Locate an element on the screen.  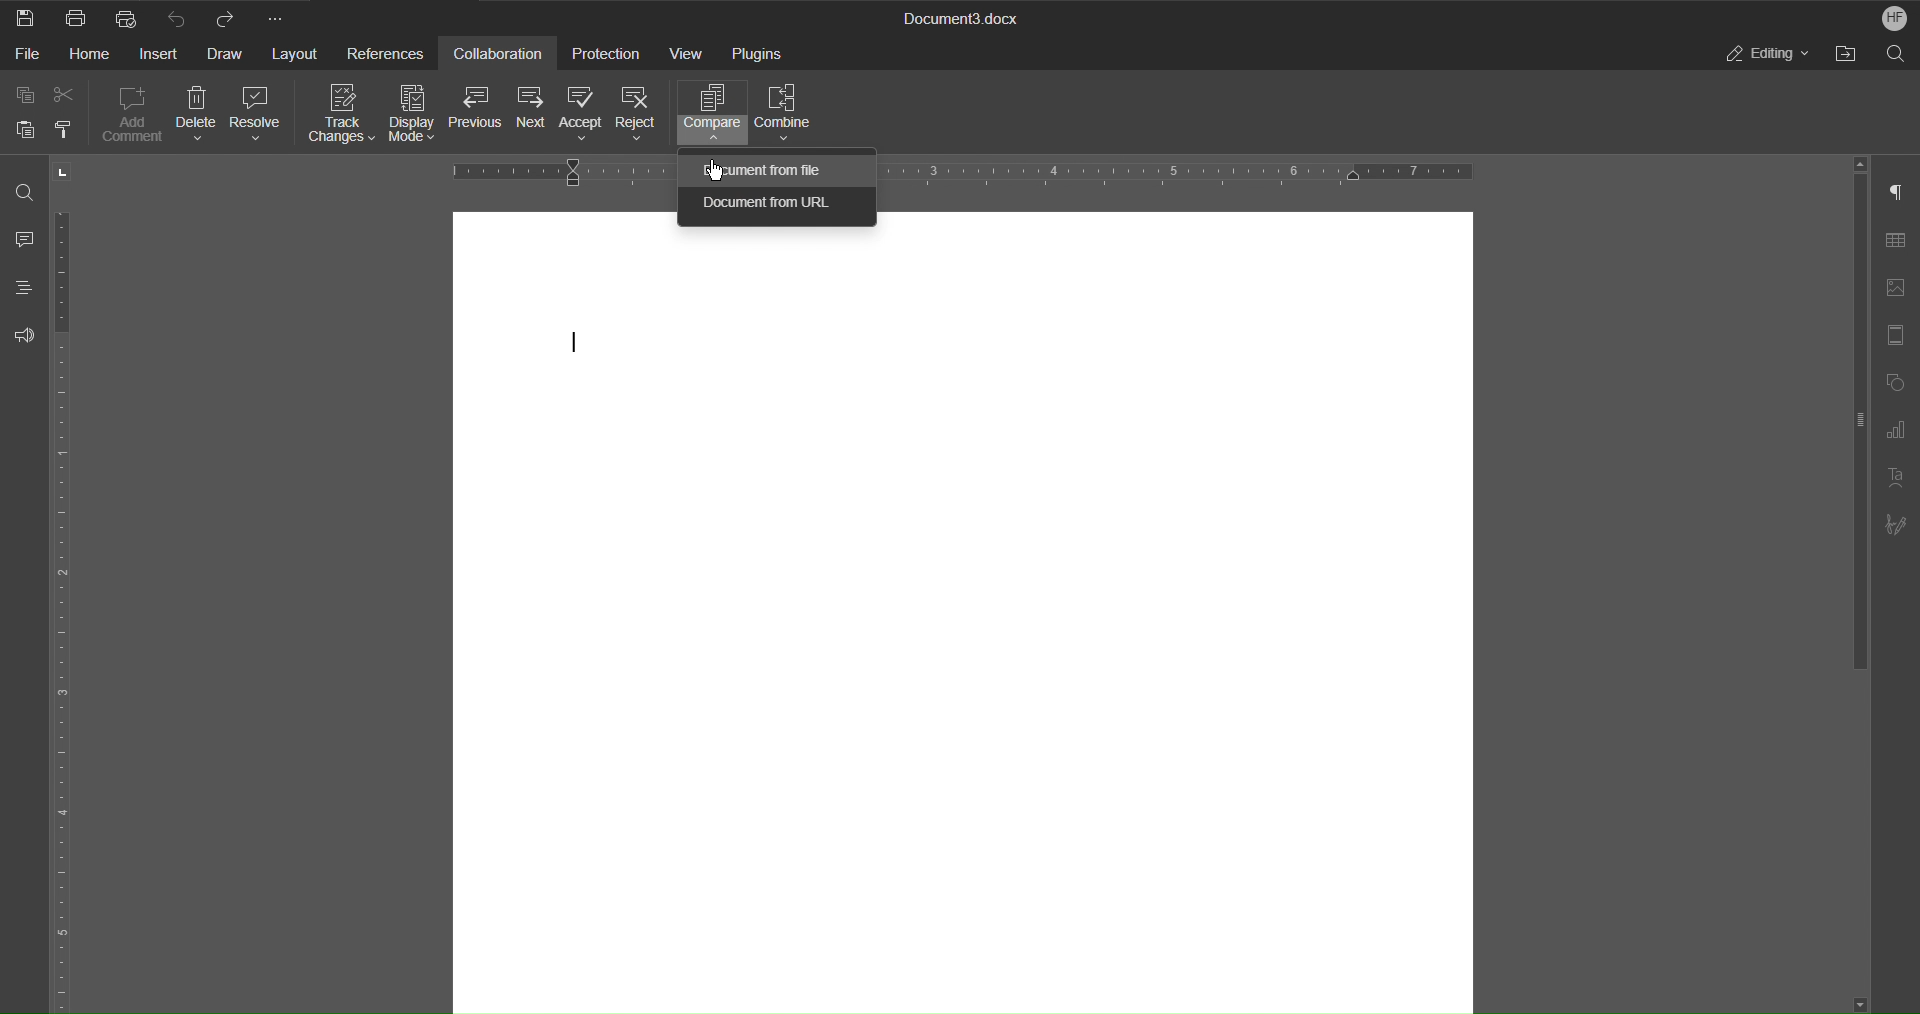
Table Settings is located at coordinates (1900, 238).